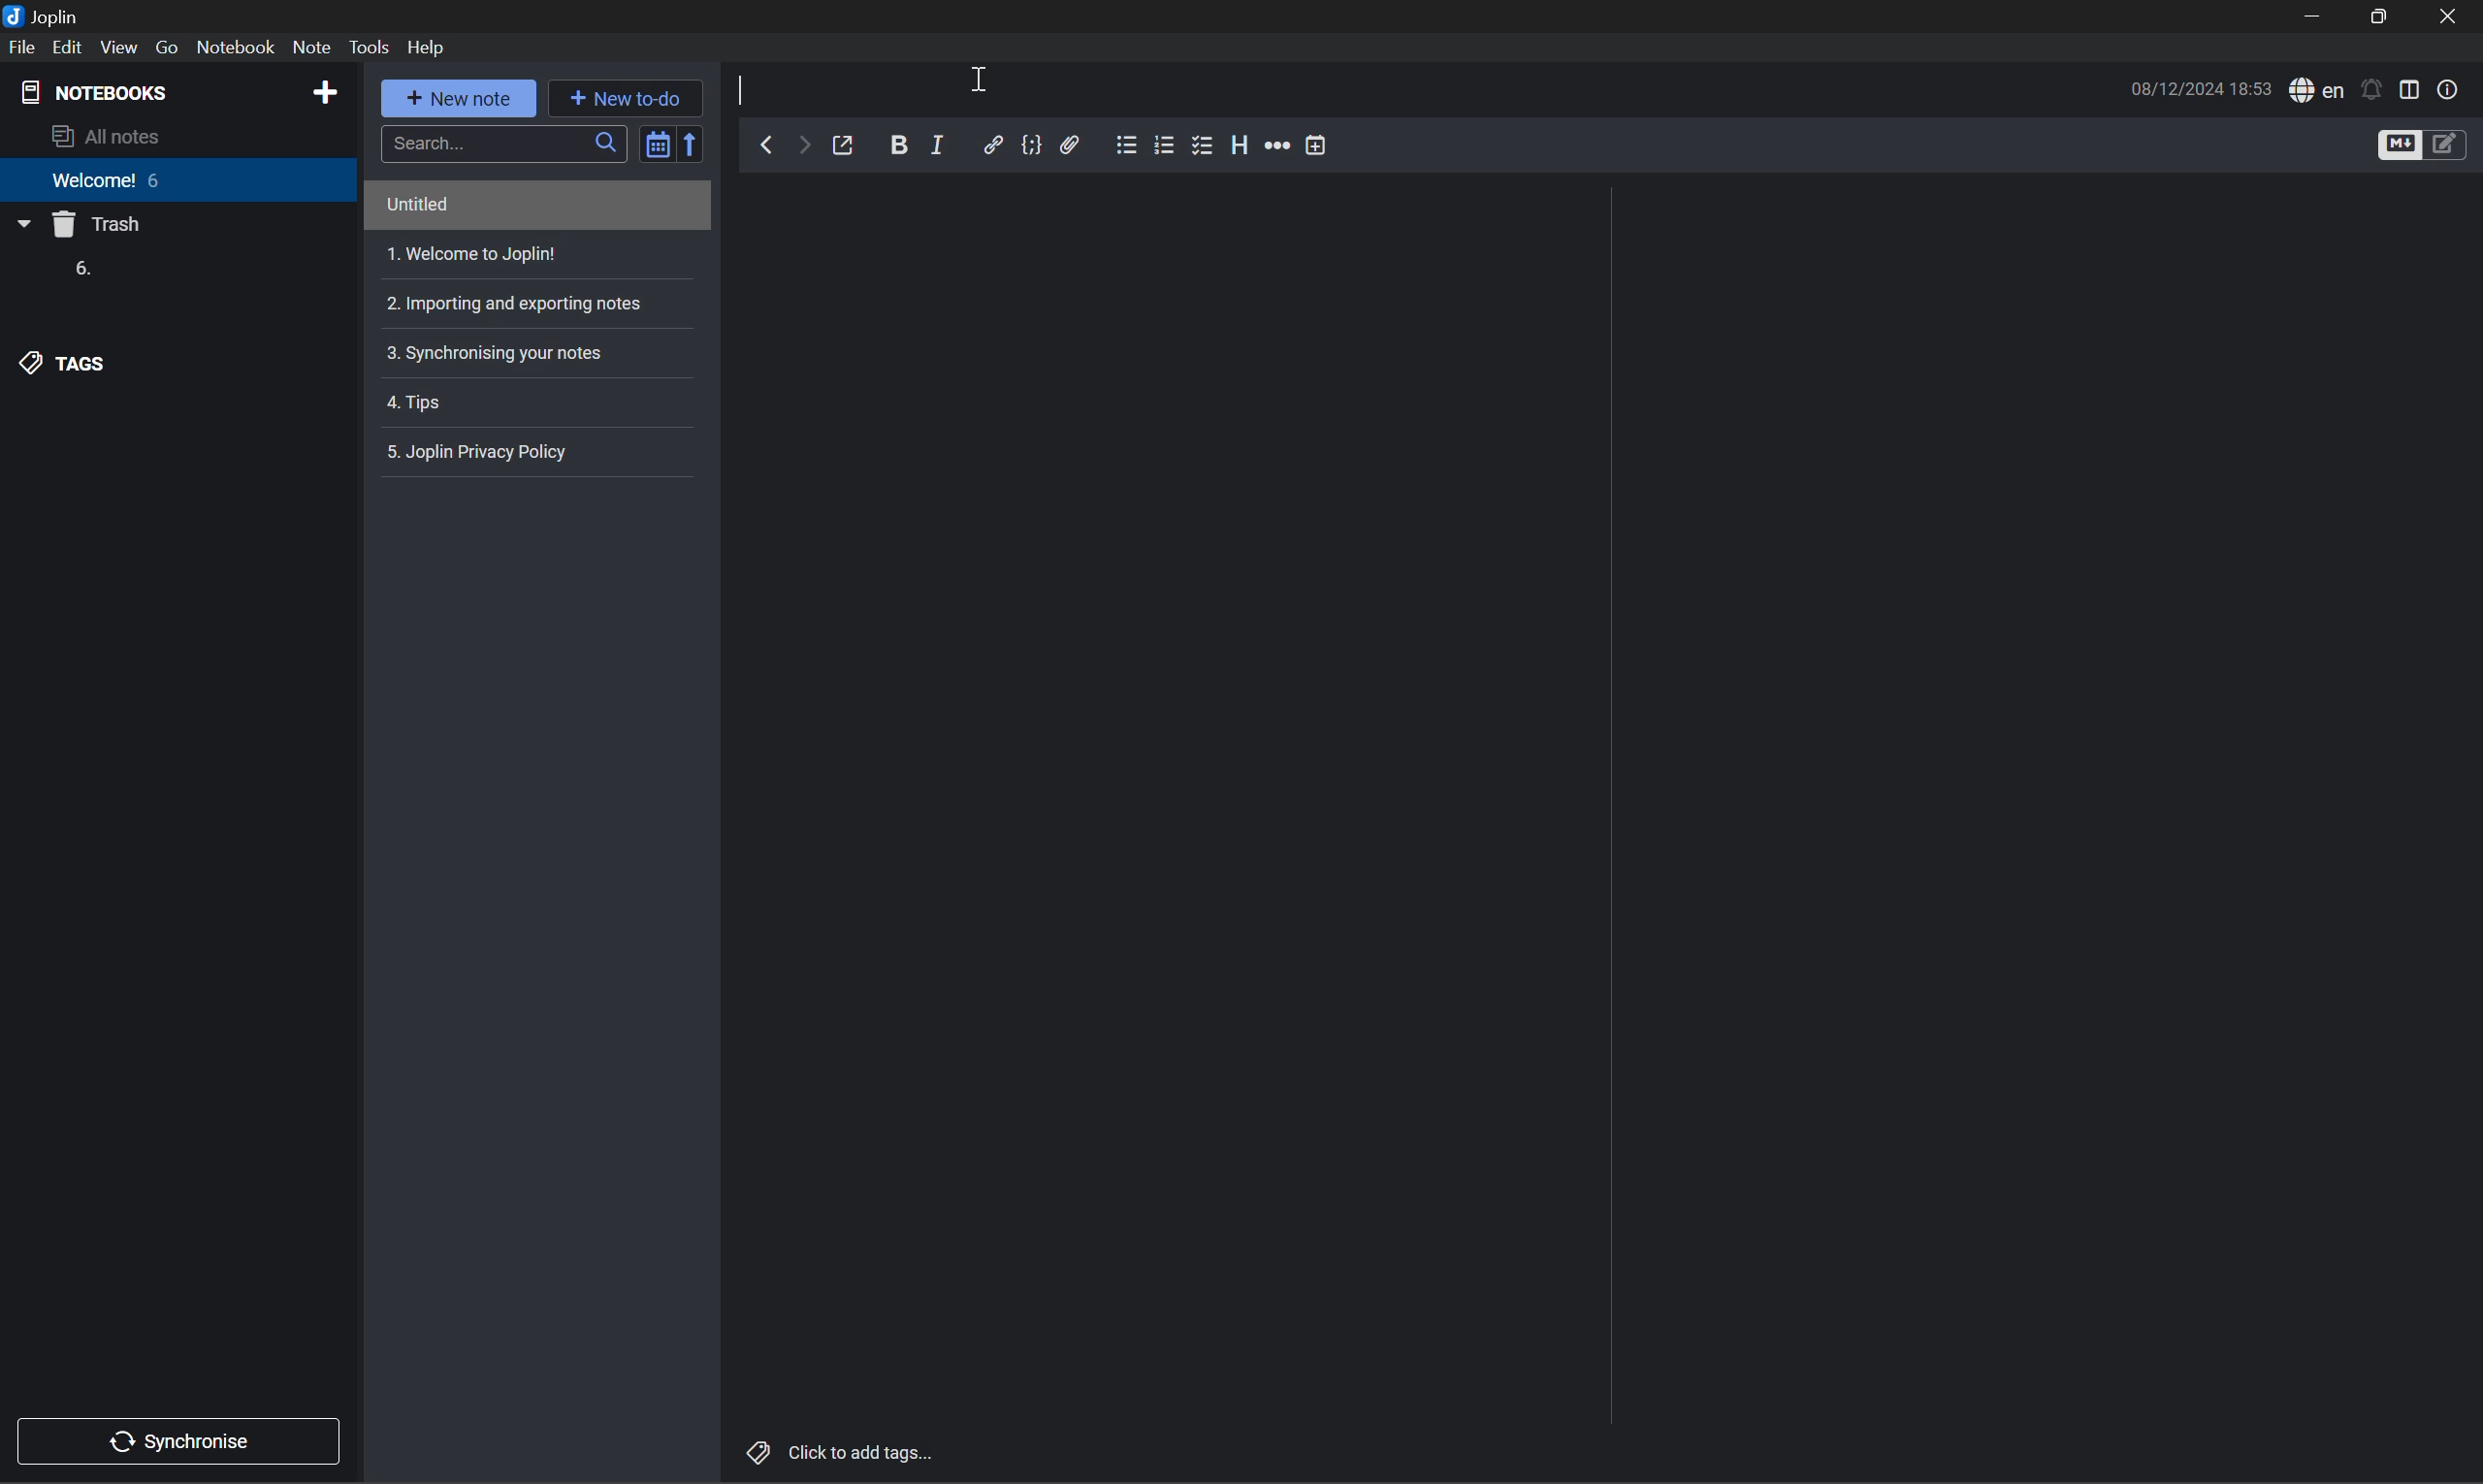 This screenshot has height=1484, width=2483. I want to click on 4. Tips, so click(422, 405).